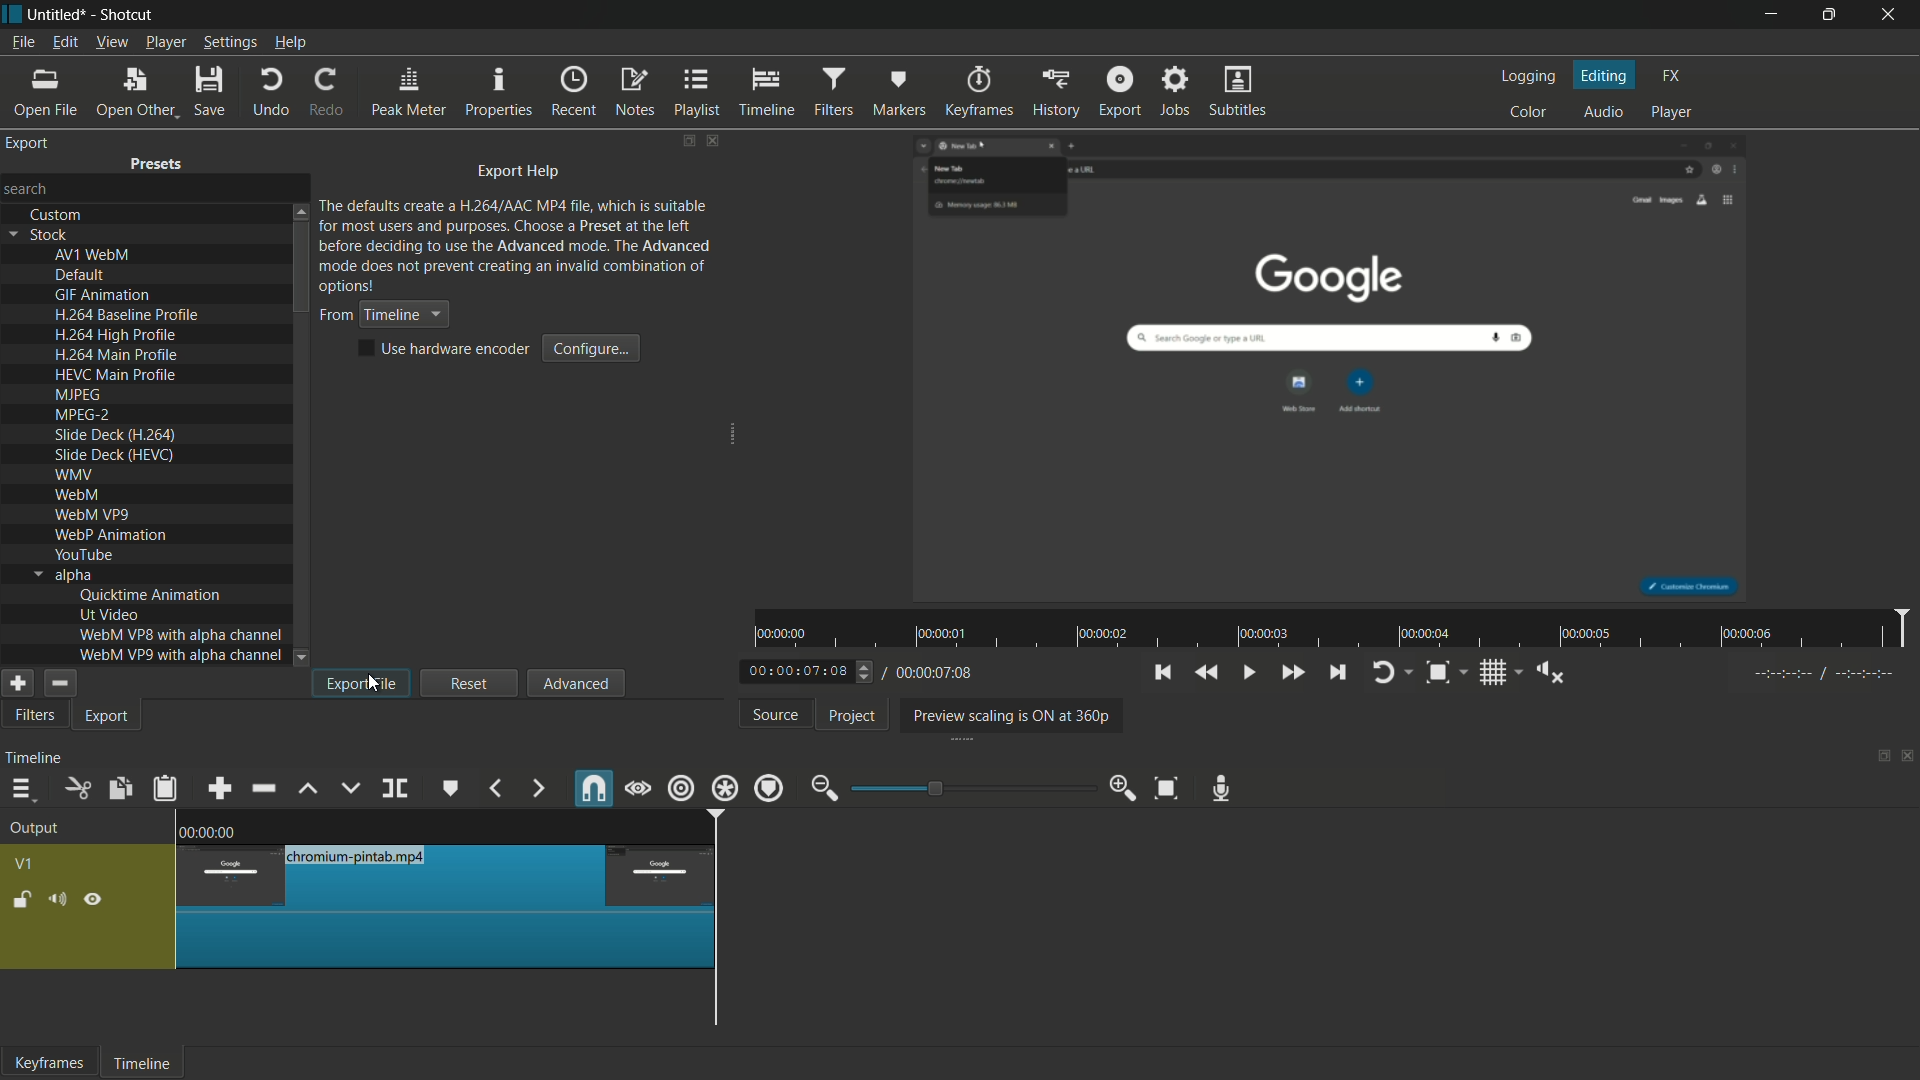 The image size is (1920, 1080). I want to click on , so click(1671, 73).